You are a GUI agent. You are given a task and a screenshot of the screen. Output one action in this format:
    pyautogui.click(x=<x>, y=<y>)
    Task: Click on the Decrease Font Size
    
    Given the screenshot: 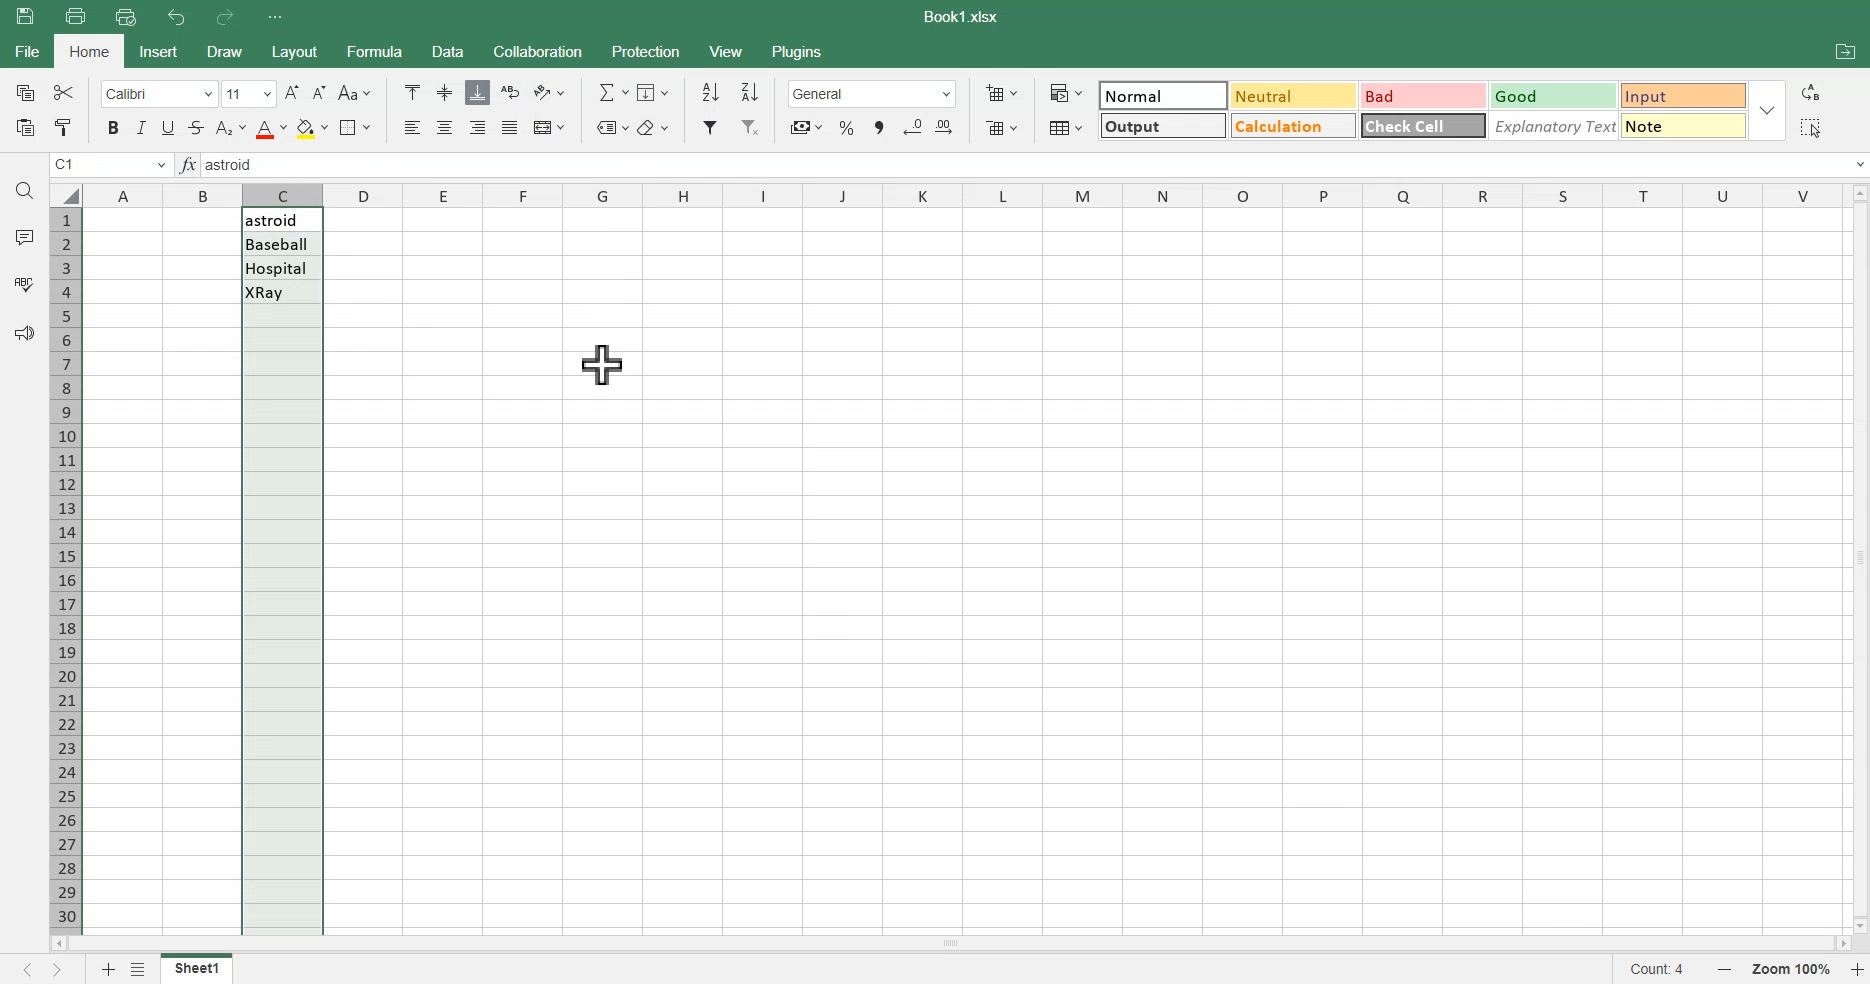 What is the action you would take?
    pyautogui.click(x=319, y=93)
    